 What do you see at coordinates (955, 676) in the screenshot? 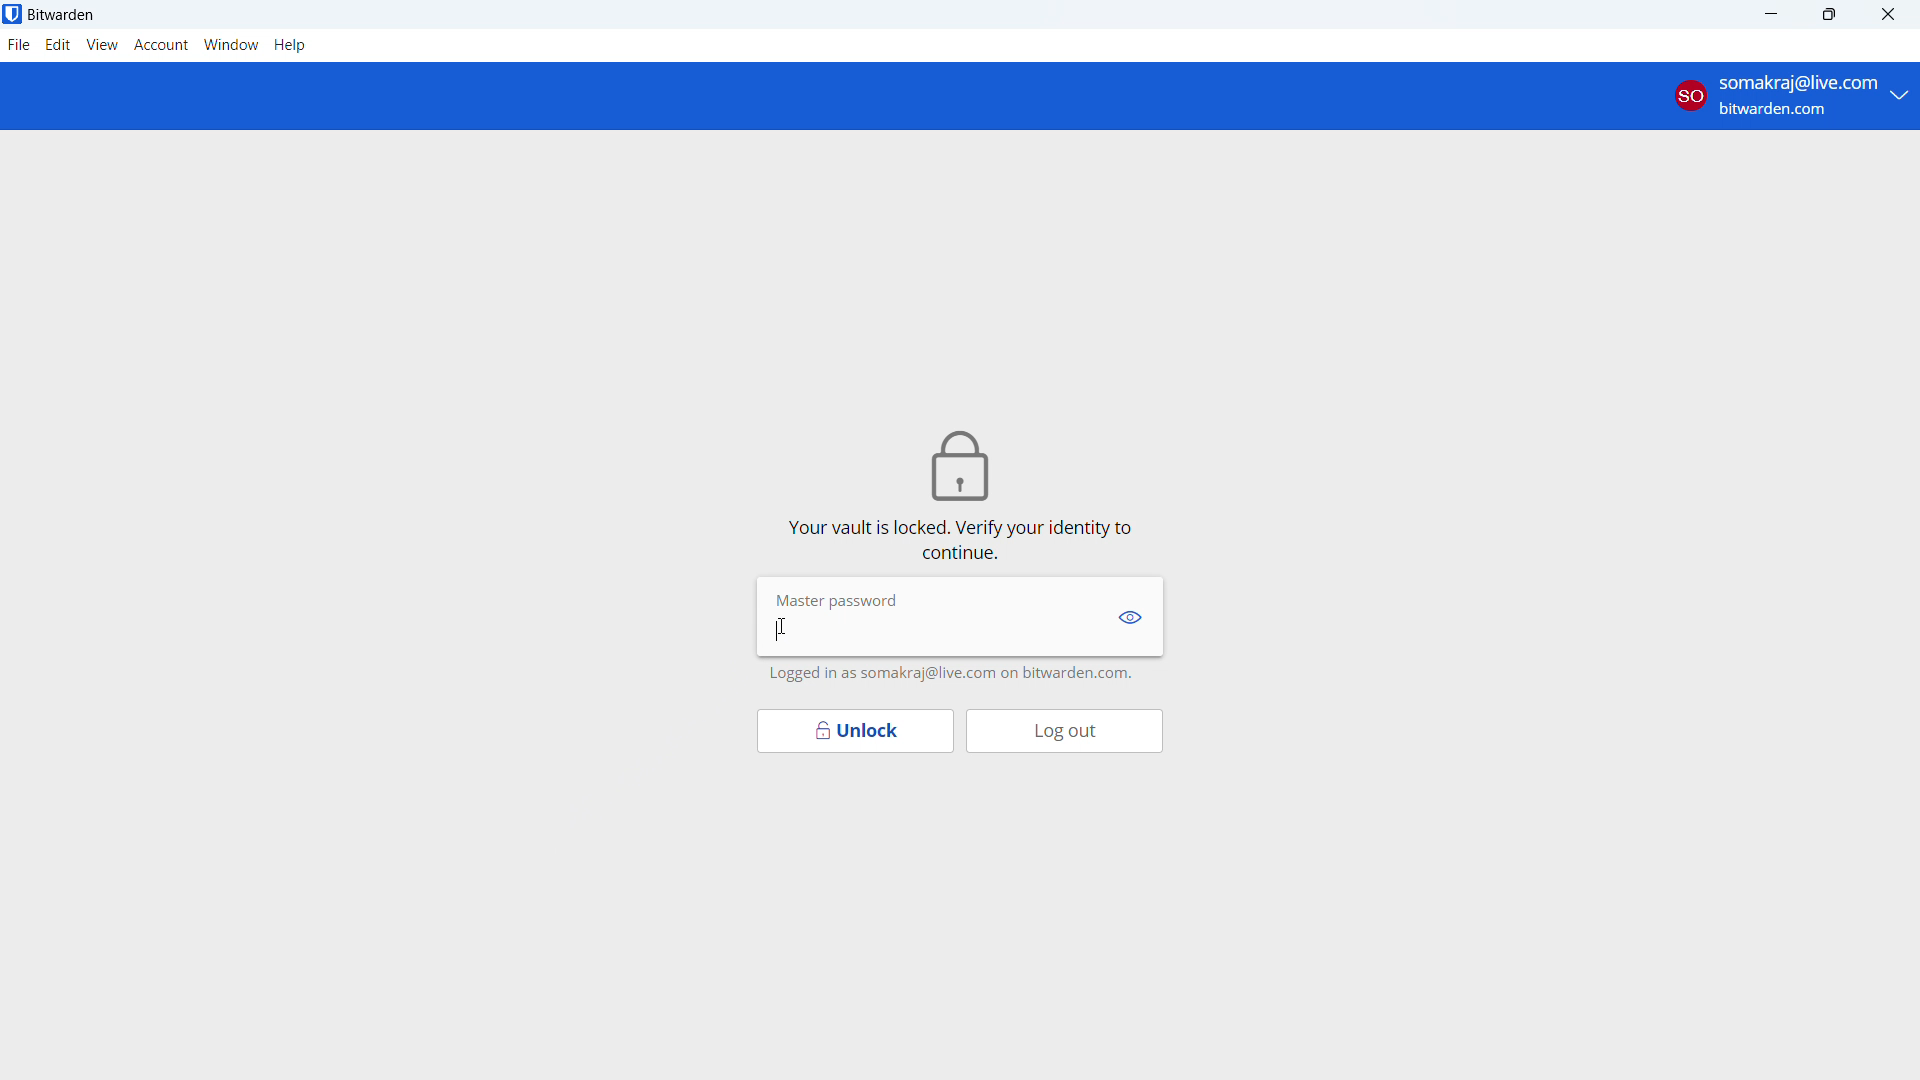
I see `logged in as somakraj@live.com on bitwarden.com.` at bounding box center [955, 676].